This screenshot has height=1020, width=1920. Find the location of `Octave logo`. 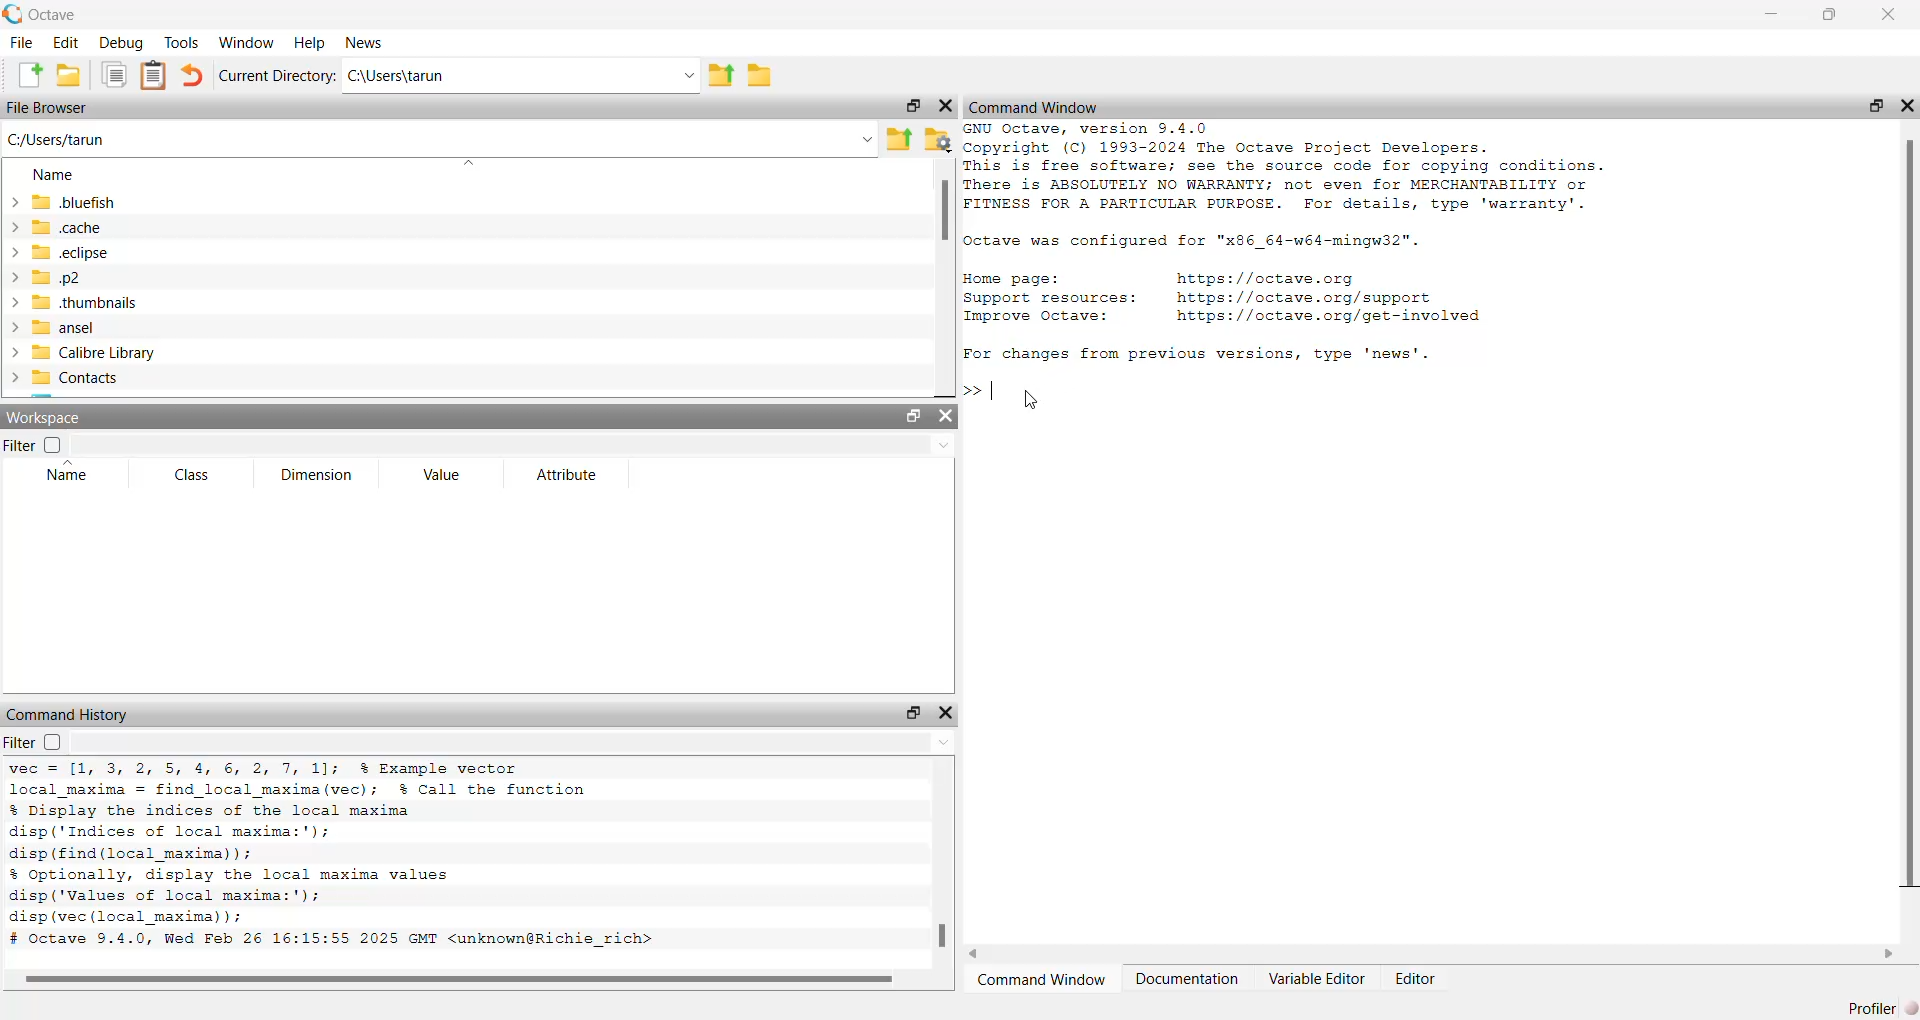

Octave logo is located at coordinates (13, 15).